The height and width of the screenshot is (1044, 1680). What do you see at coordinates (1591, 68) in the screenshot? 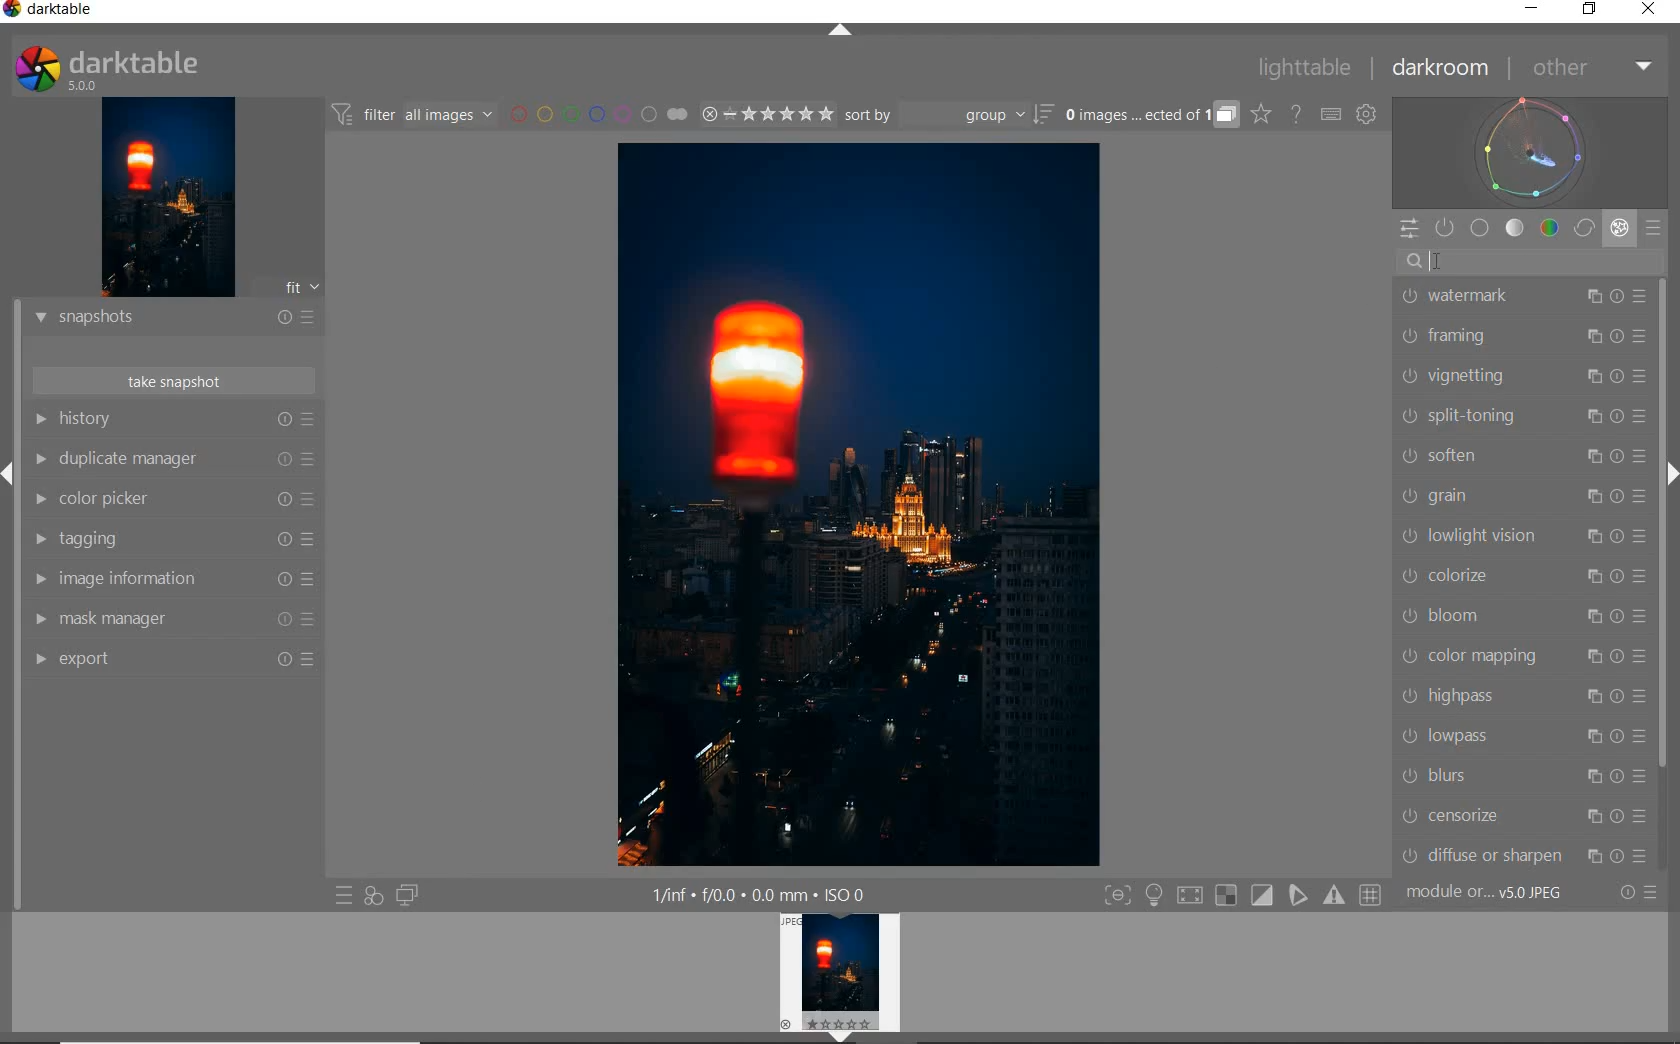
I see `OTHER` at bounding box center [1591, 68].